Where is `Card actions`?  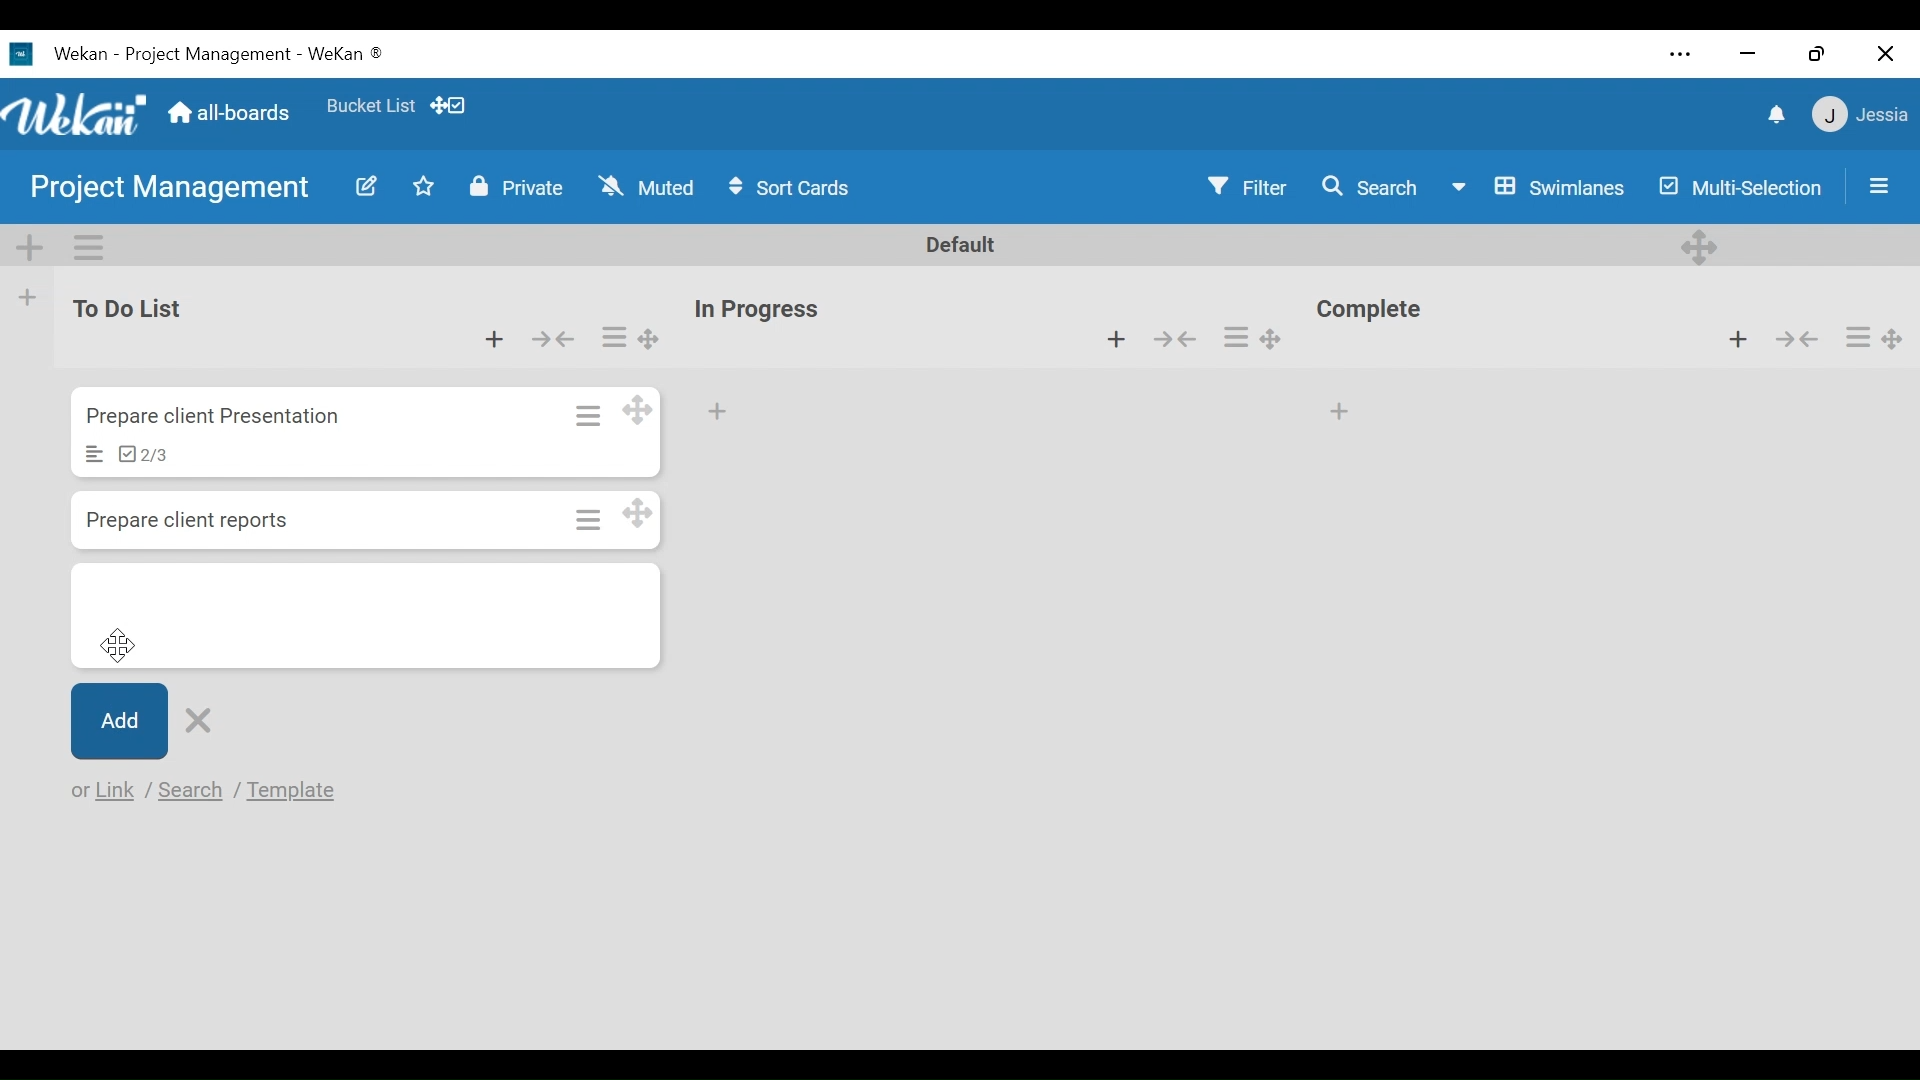
Card actions is located at coordinates (586, 413).